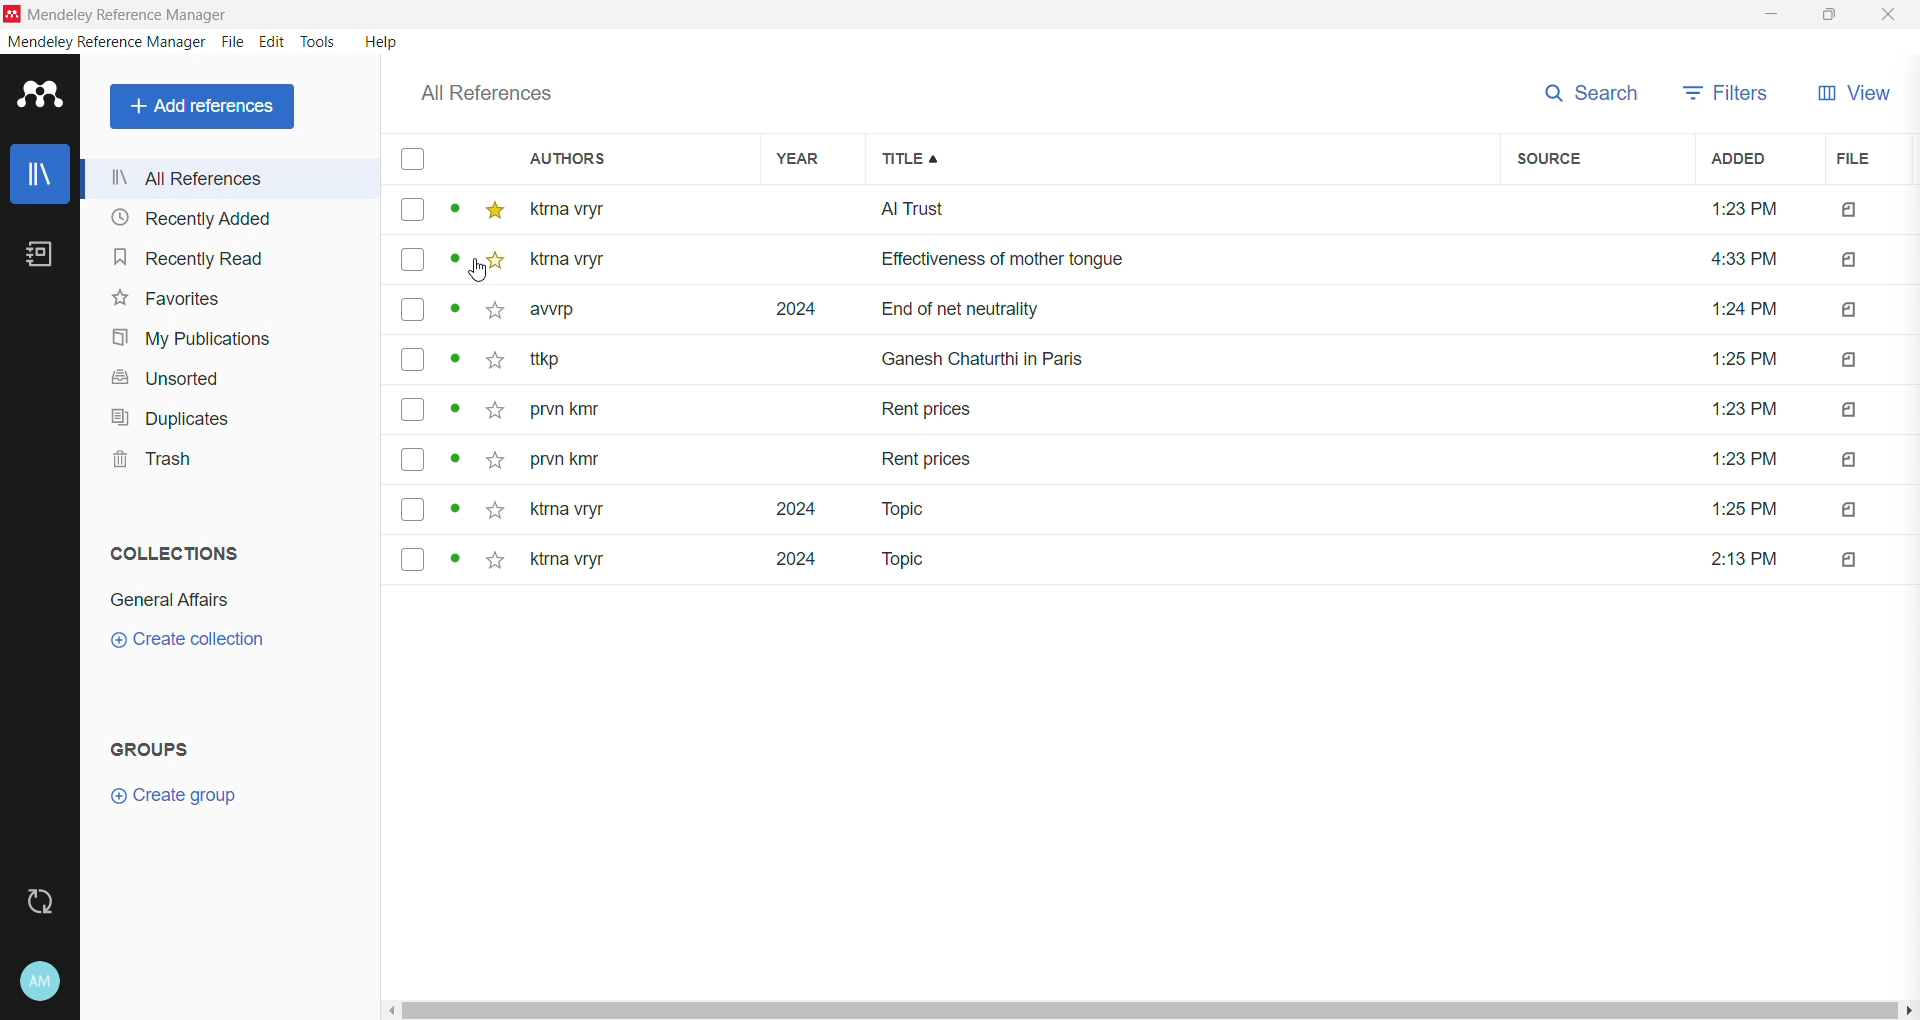 This screenshot has width=1920, height=1020. What do you see at coordinates (577, 411) in the screenshot?
I see `prvn kity` at bounding box center [577, 411].